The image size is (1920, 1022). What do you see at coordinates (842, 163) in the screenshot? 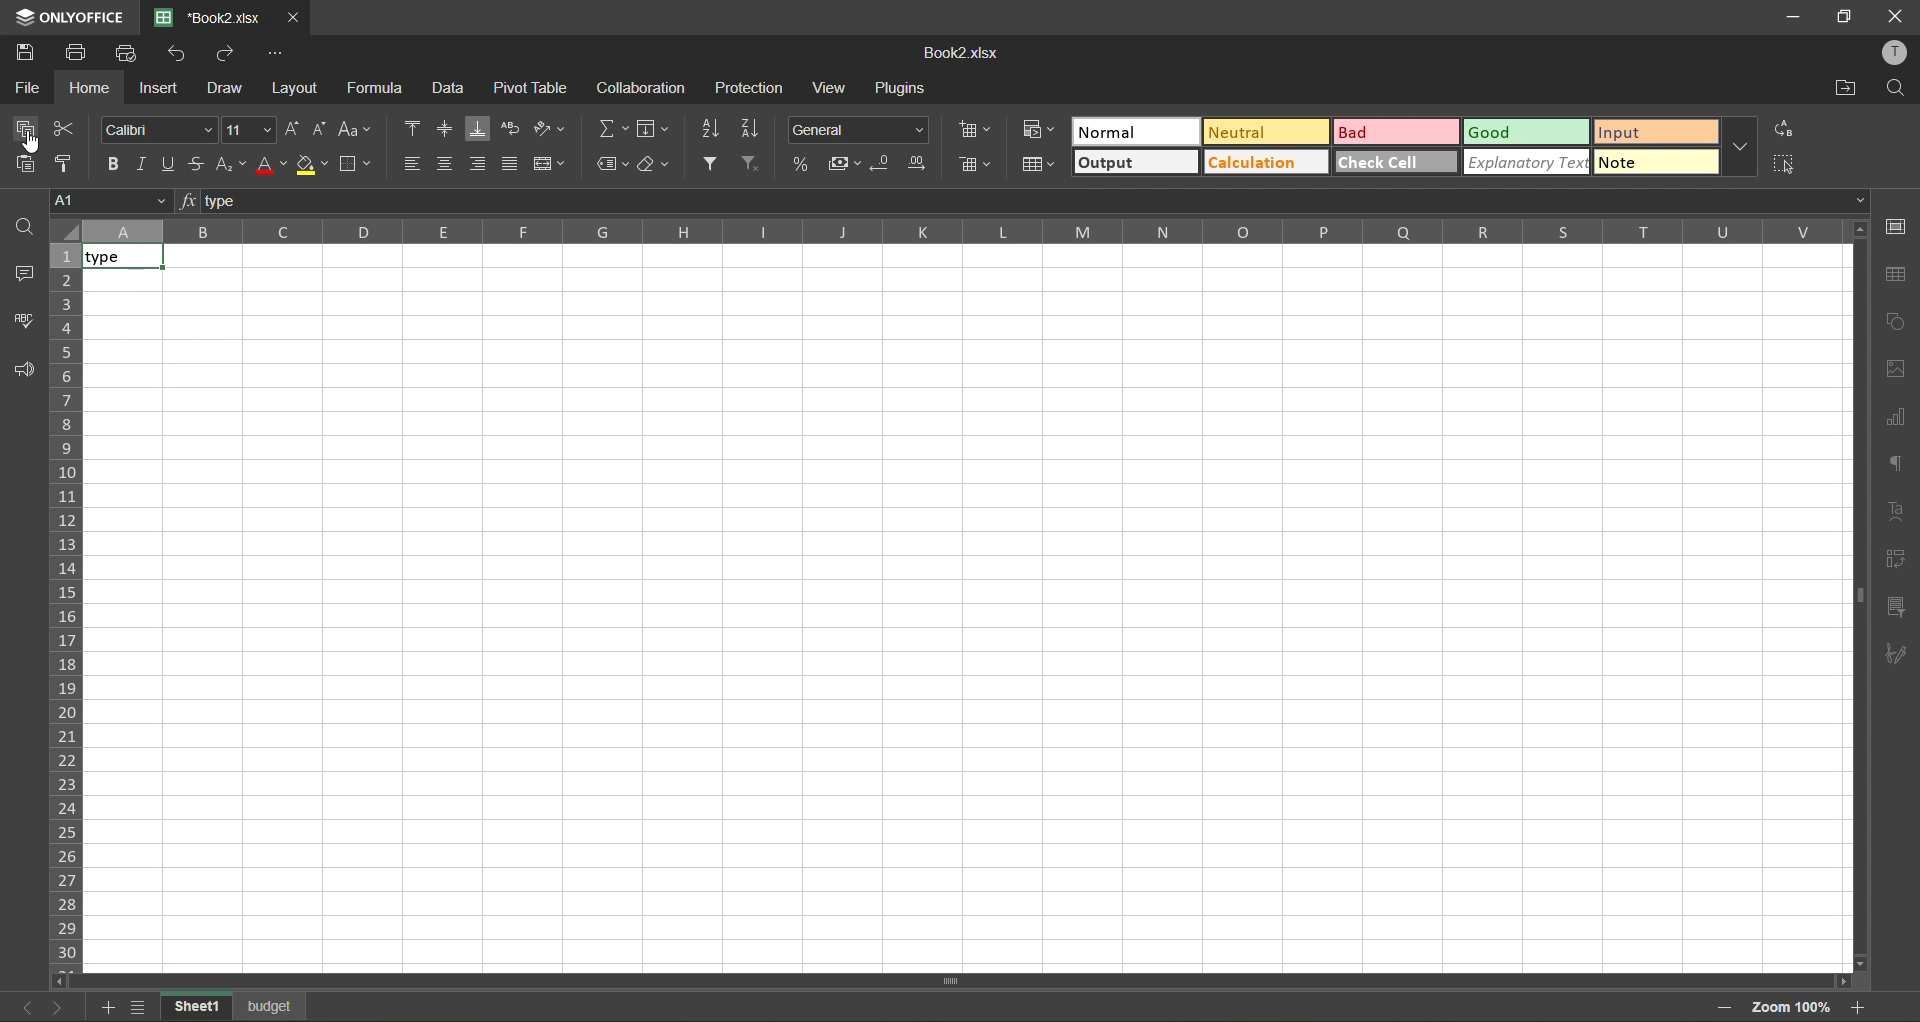
I see `accounting` at bounding box center [842, 163].